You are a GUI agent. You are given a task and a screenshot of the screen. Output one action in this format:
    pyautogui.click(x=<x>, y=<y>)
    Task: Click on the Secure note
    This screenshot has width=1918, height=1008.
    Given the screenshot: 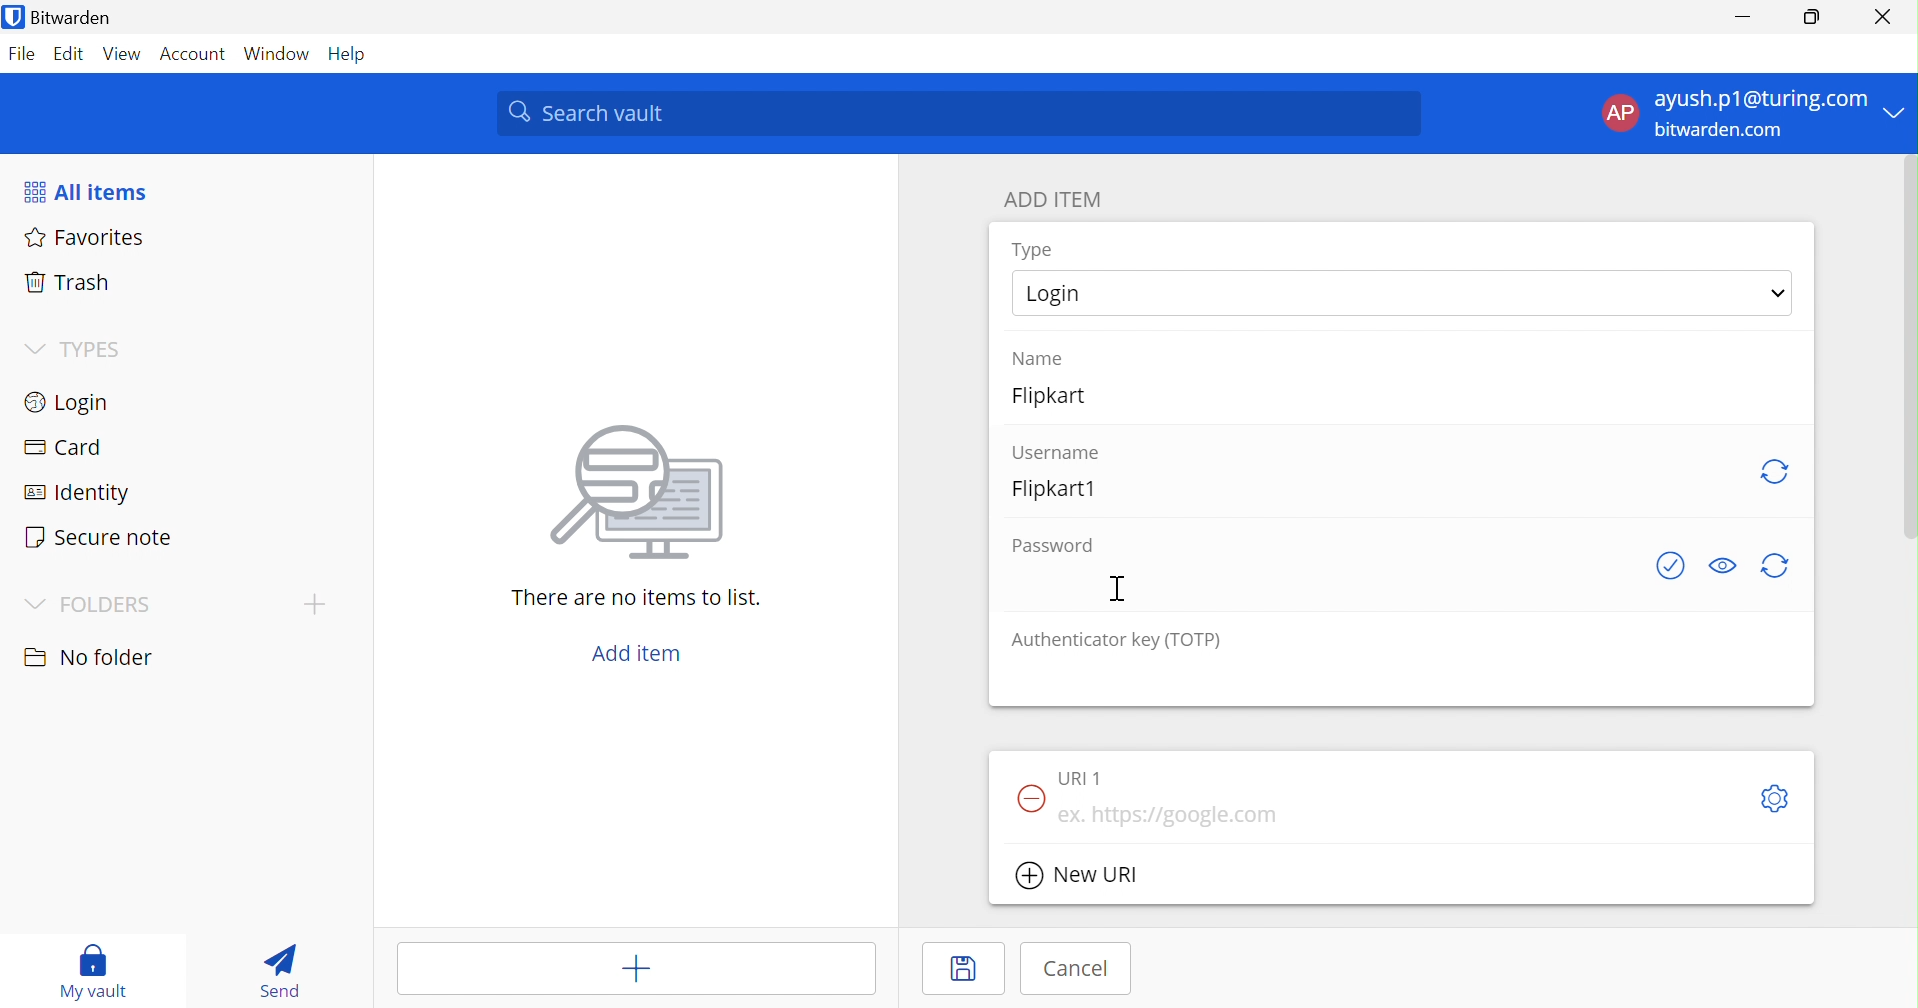 What is the action you would take?
    pyautogui.click(x=101, y=540)
    